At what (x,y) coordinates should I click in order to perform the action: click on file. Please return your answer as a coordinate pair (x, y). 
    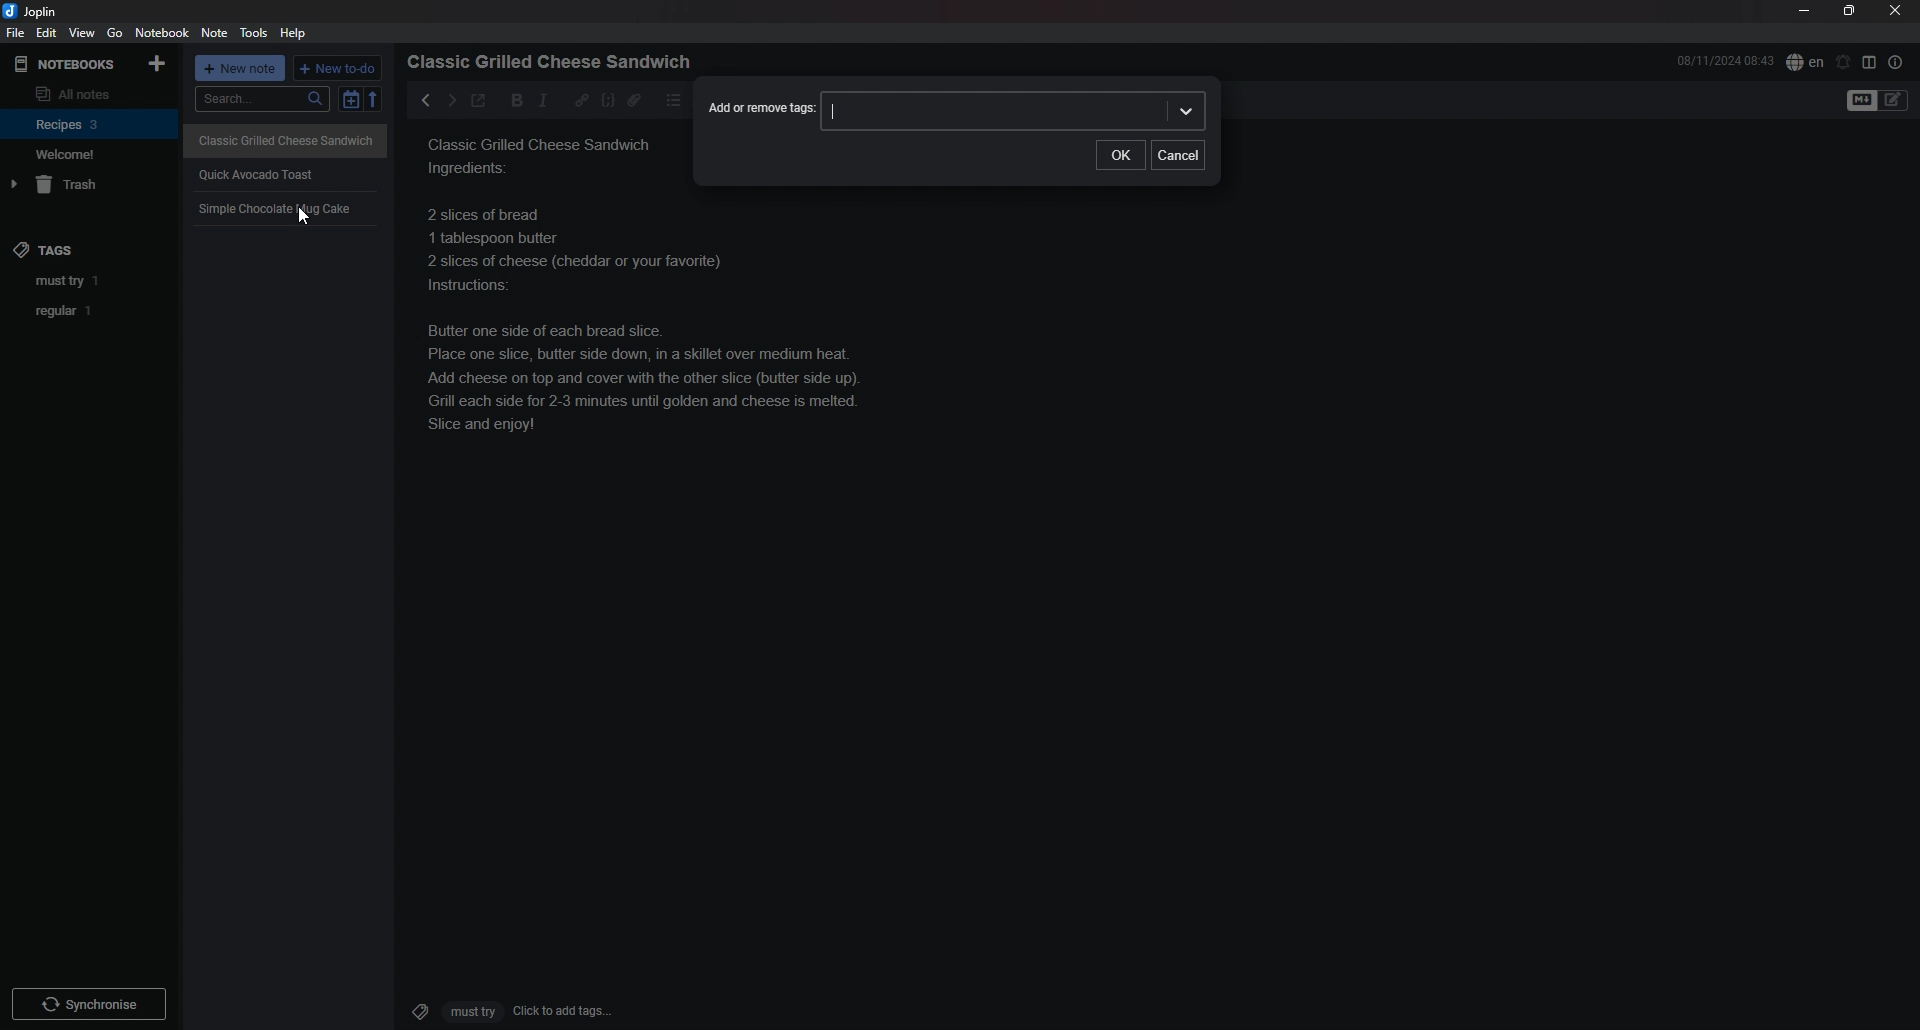
    Looking at the image, I should click on (14, 34).